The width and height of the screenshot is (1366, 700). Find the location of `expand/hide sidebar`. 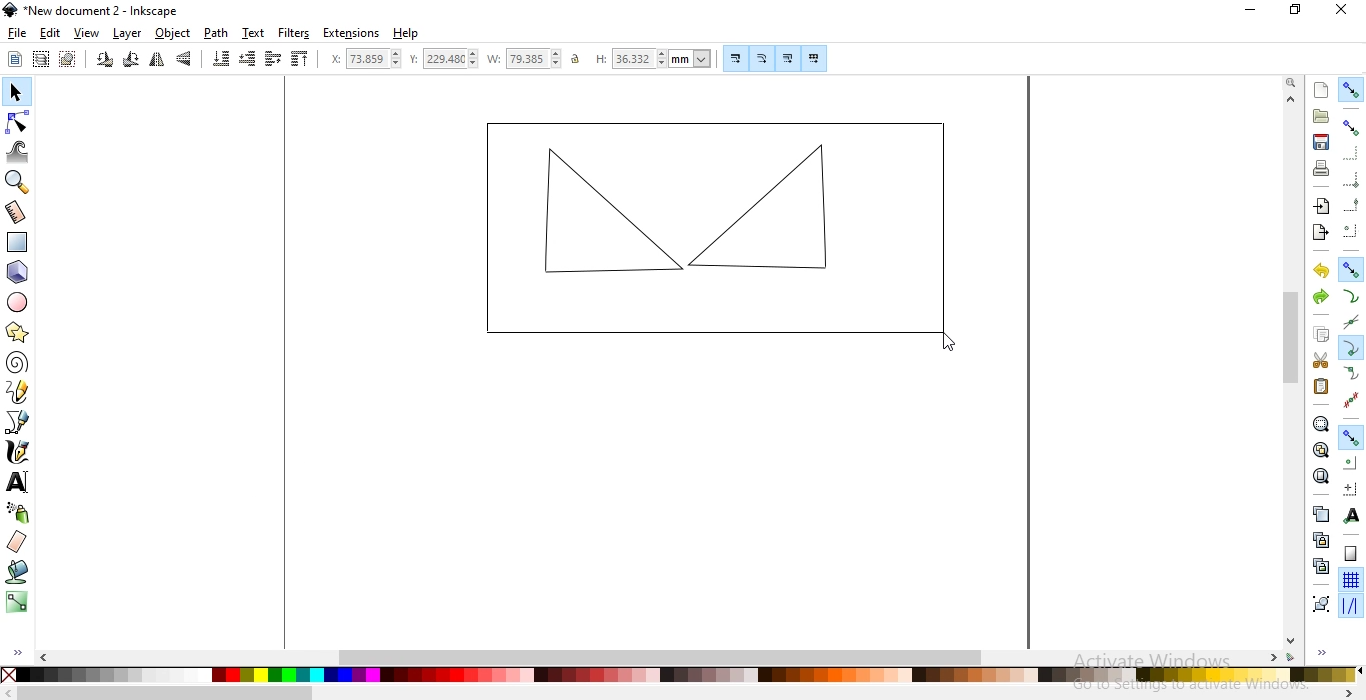

expand/hide sidebar is located at coordinates (20, 653).